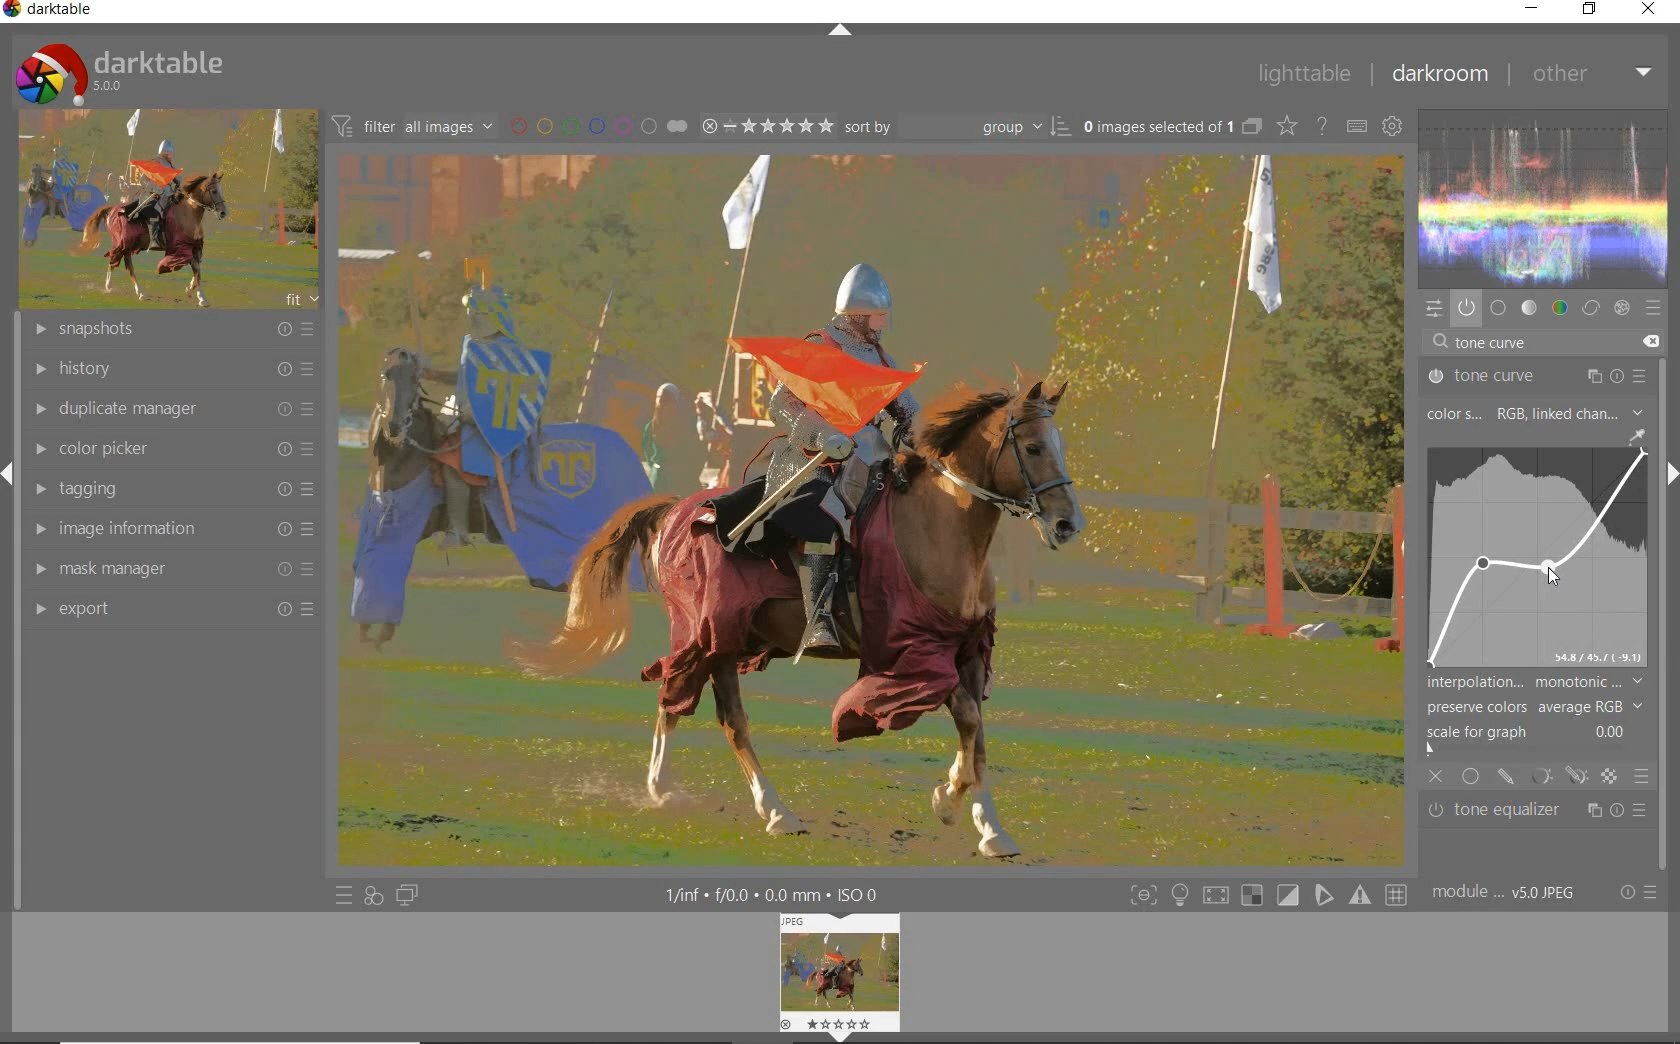  Describe the element at coordinates (1541, 557) in the screenshot. I see `curve forming "s" shape for cinematic contrast` at that location.